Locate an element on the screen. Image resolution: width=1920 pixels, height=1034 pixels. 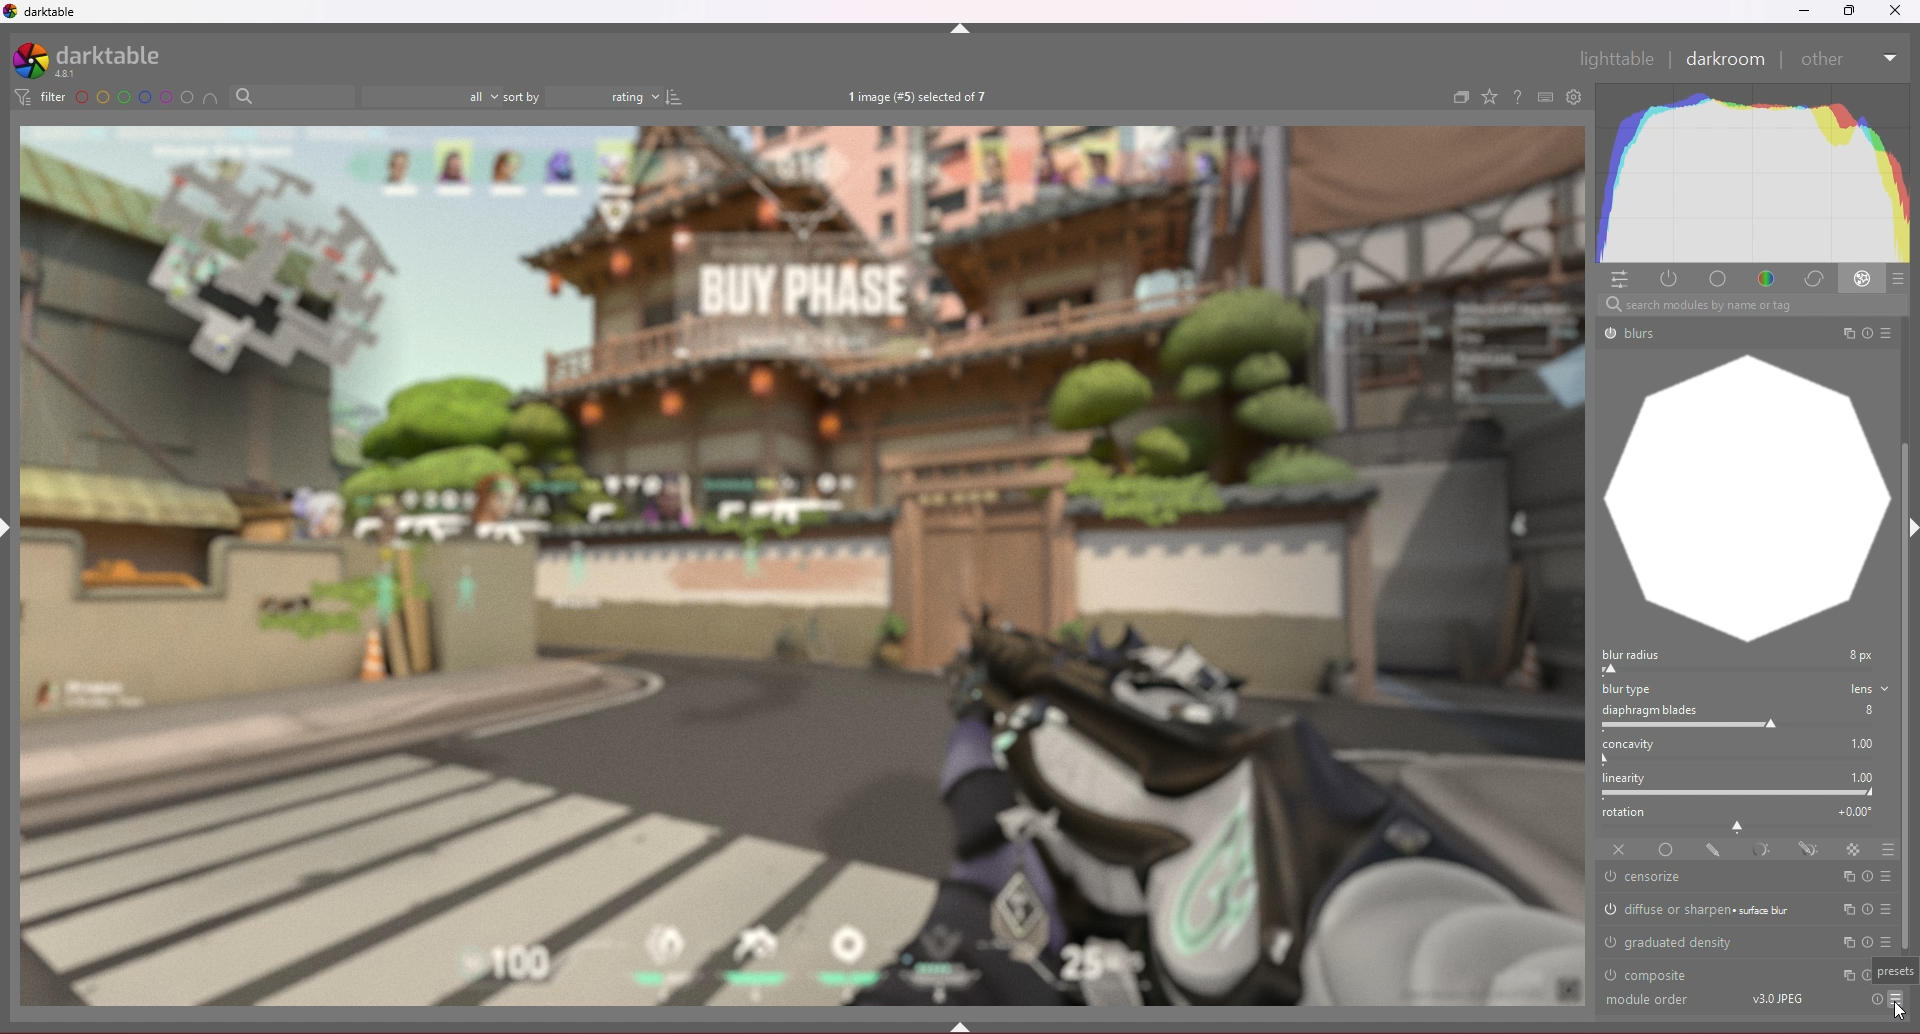
blending options is located at coordinates (1888, 850).